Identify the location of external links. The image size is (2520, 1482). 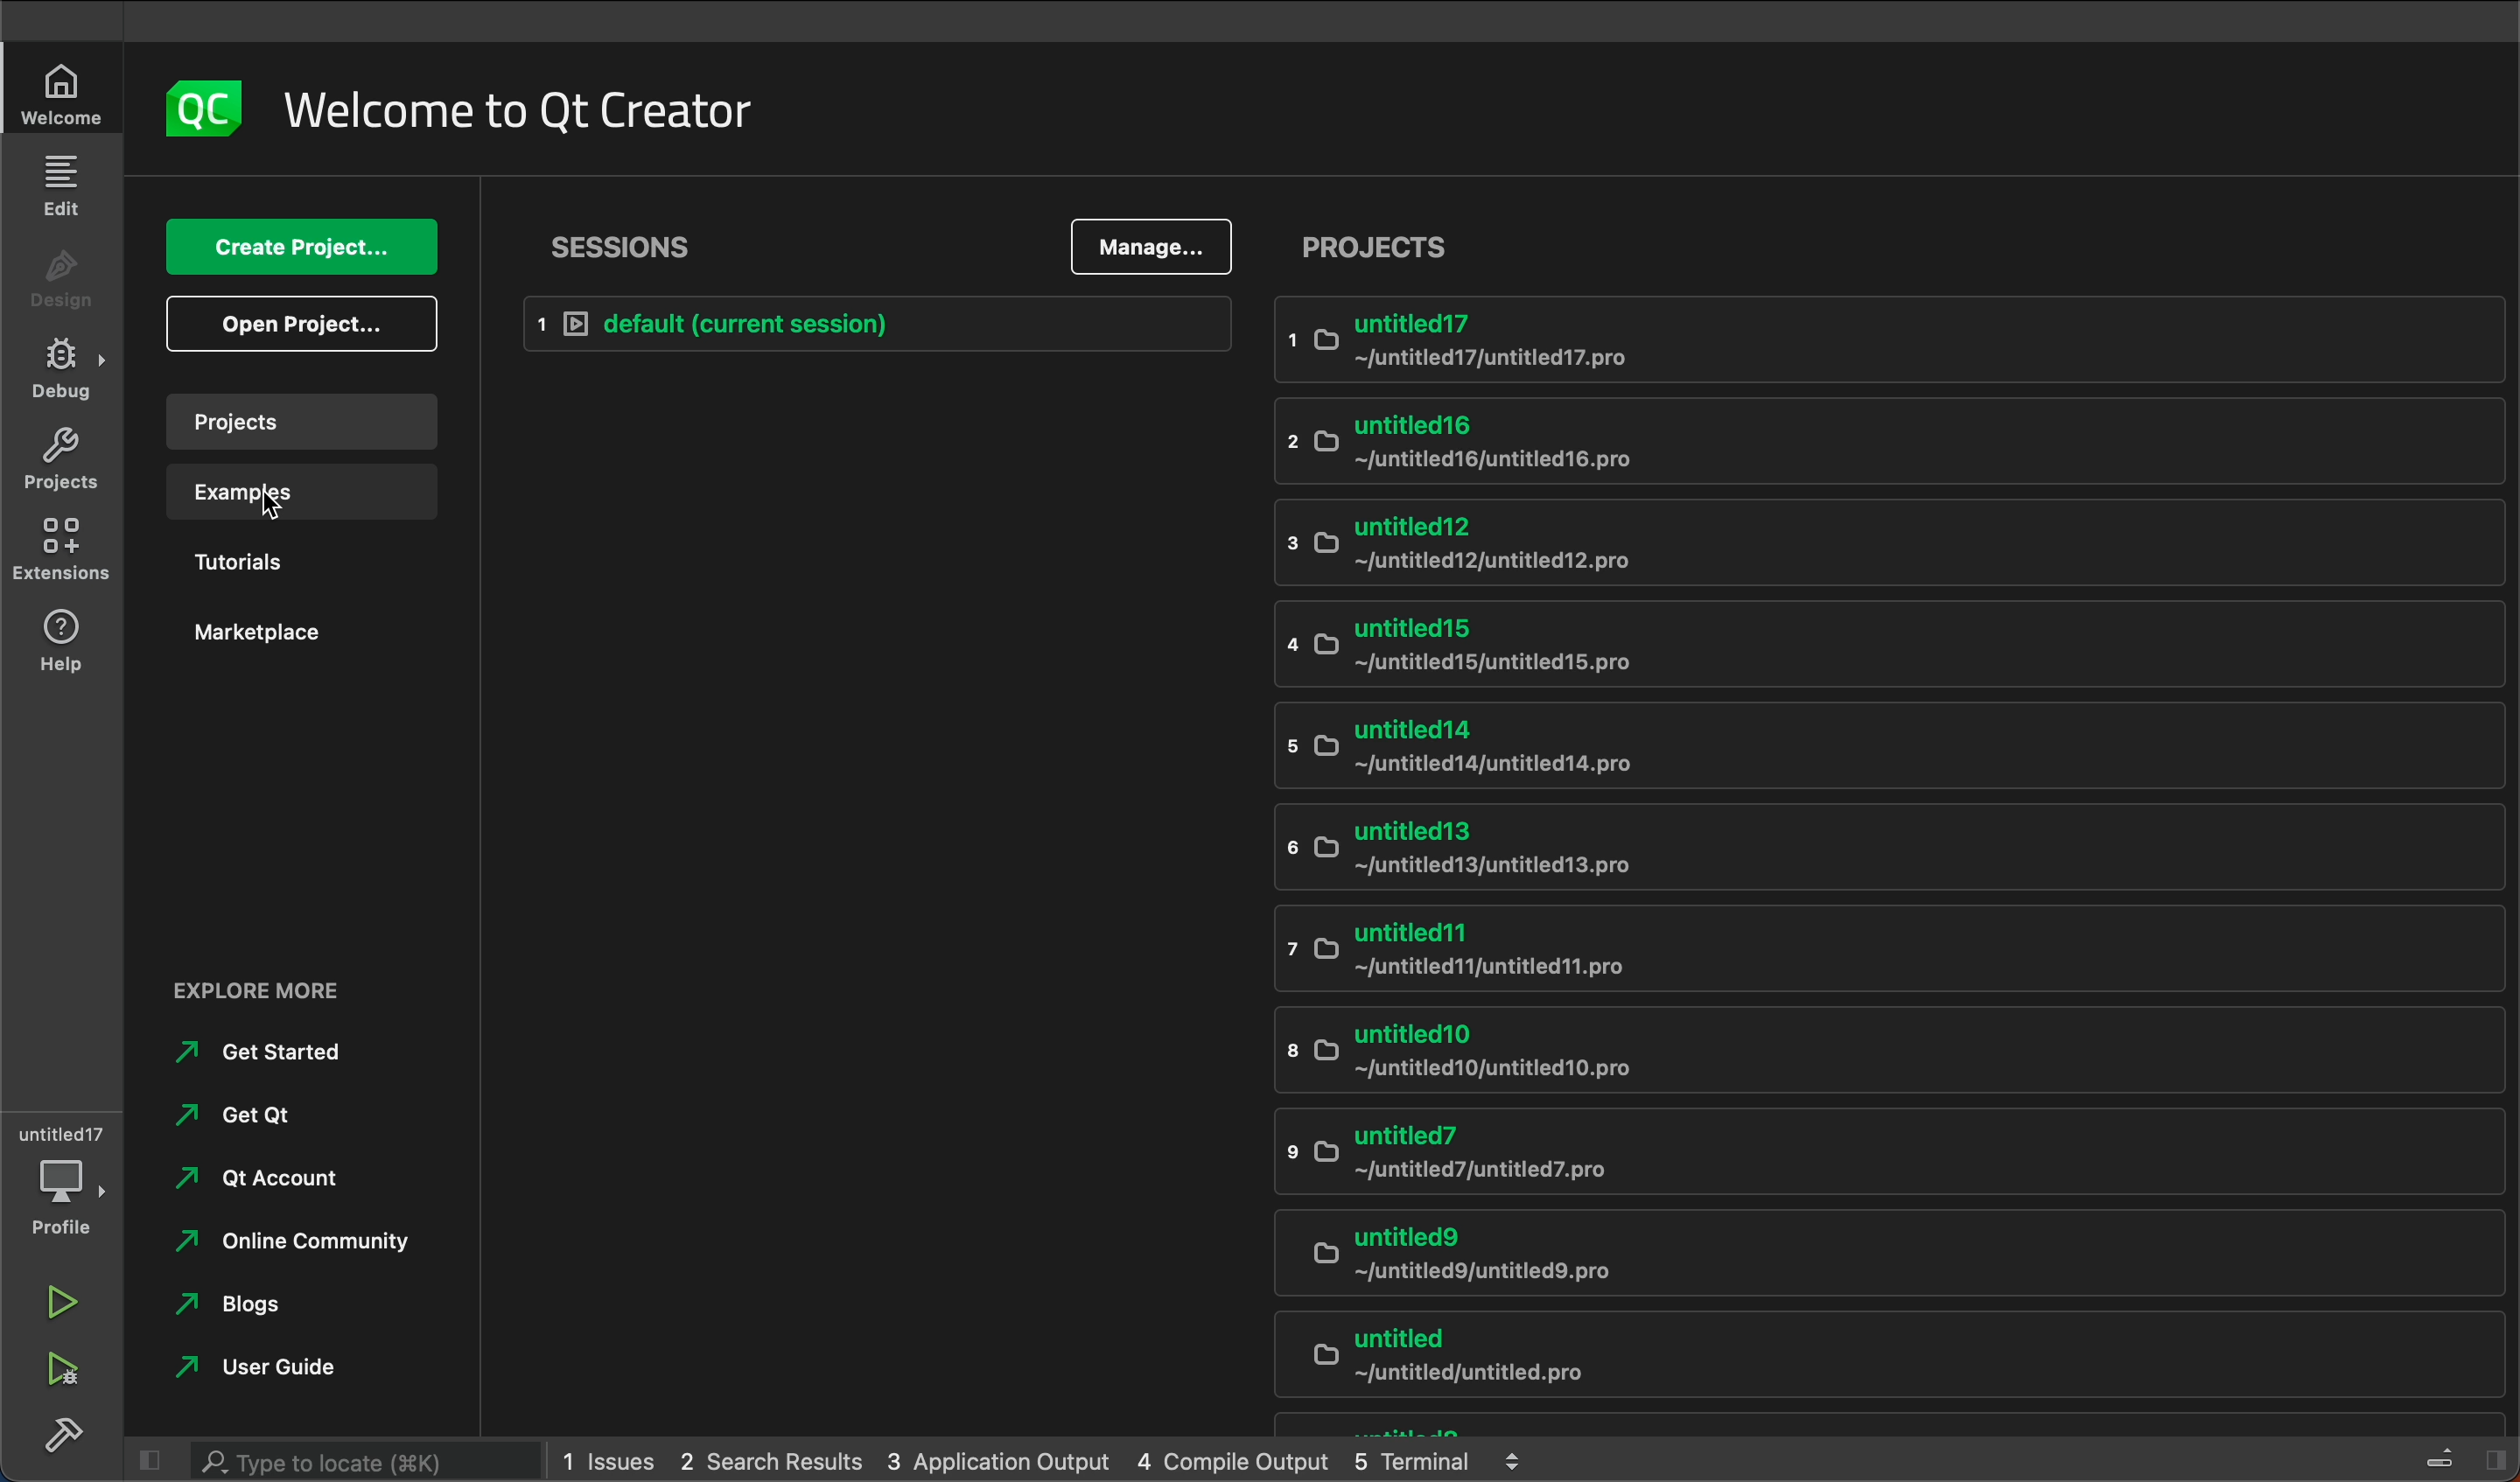
(314, 995).